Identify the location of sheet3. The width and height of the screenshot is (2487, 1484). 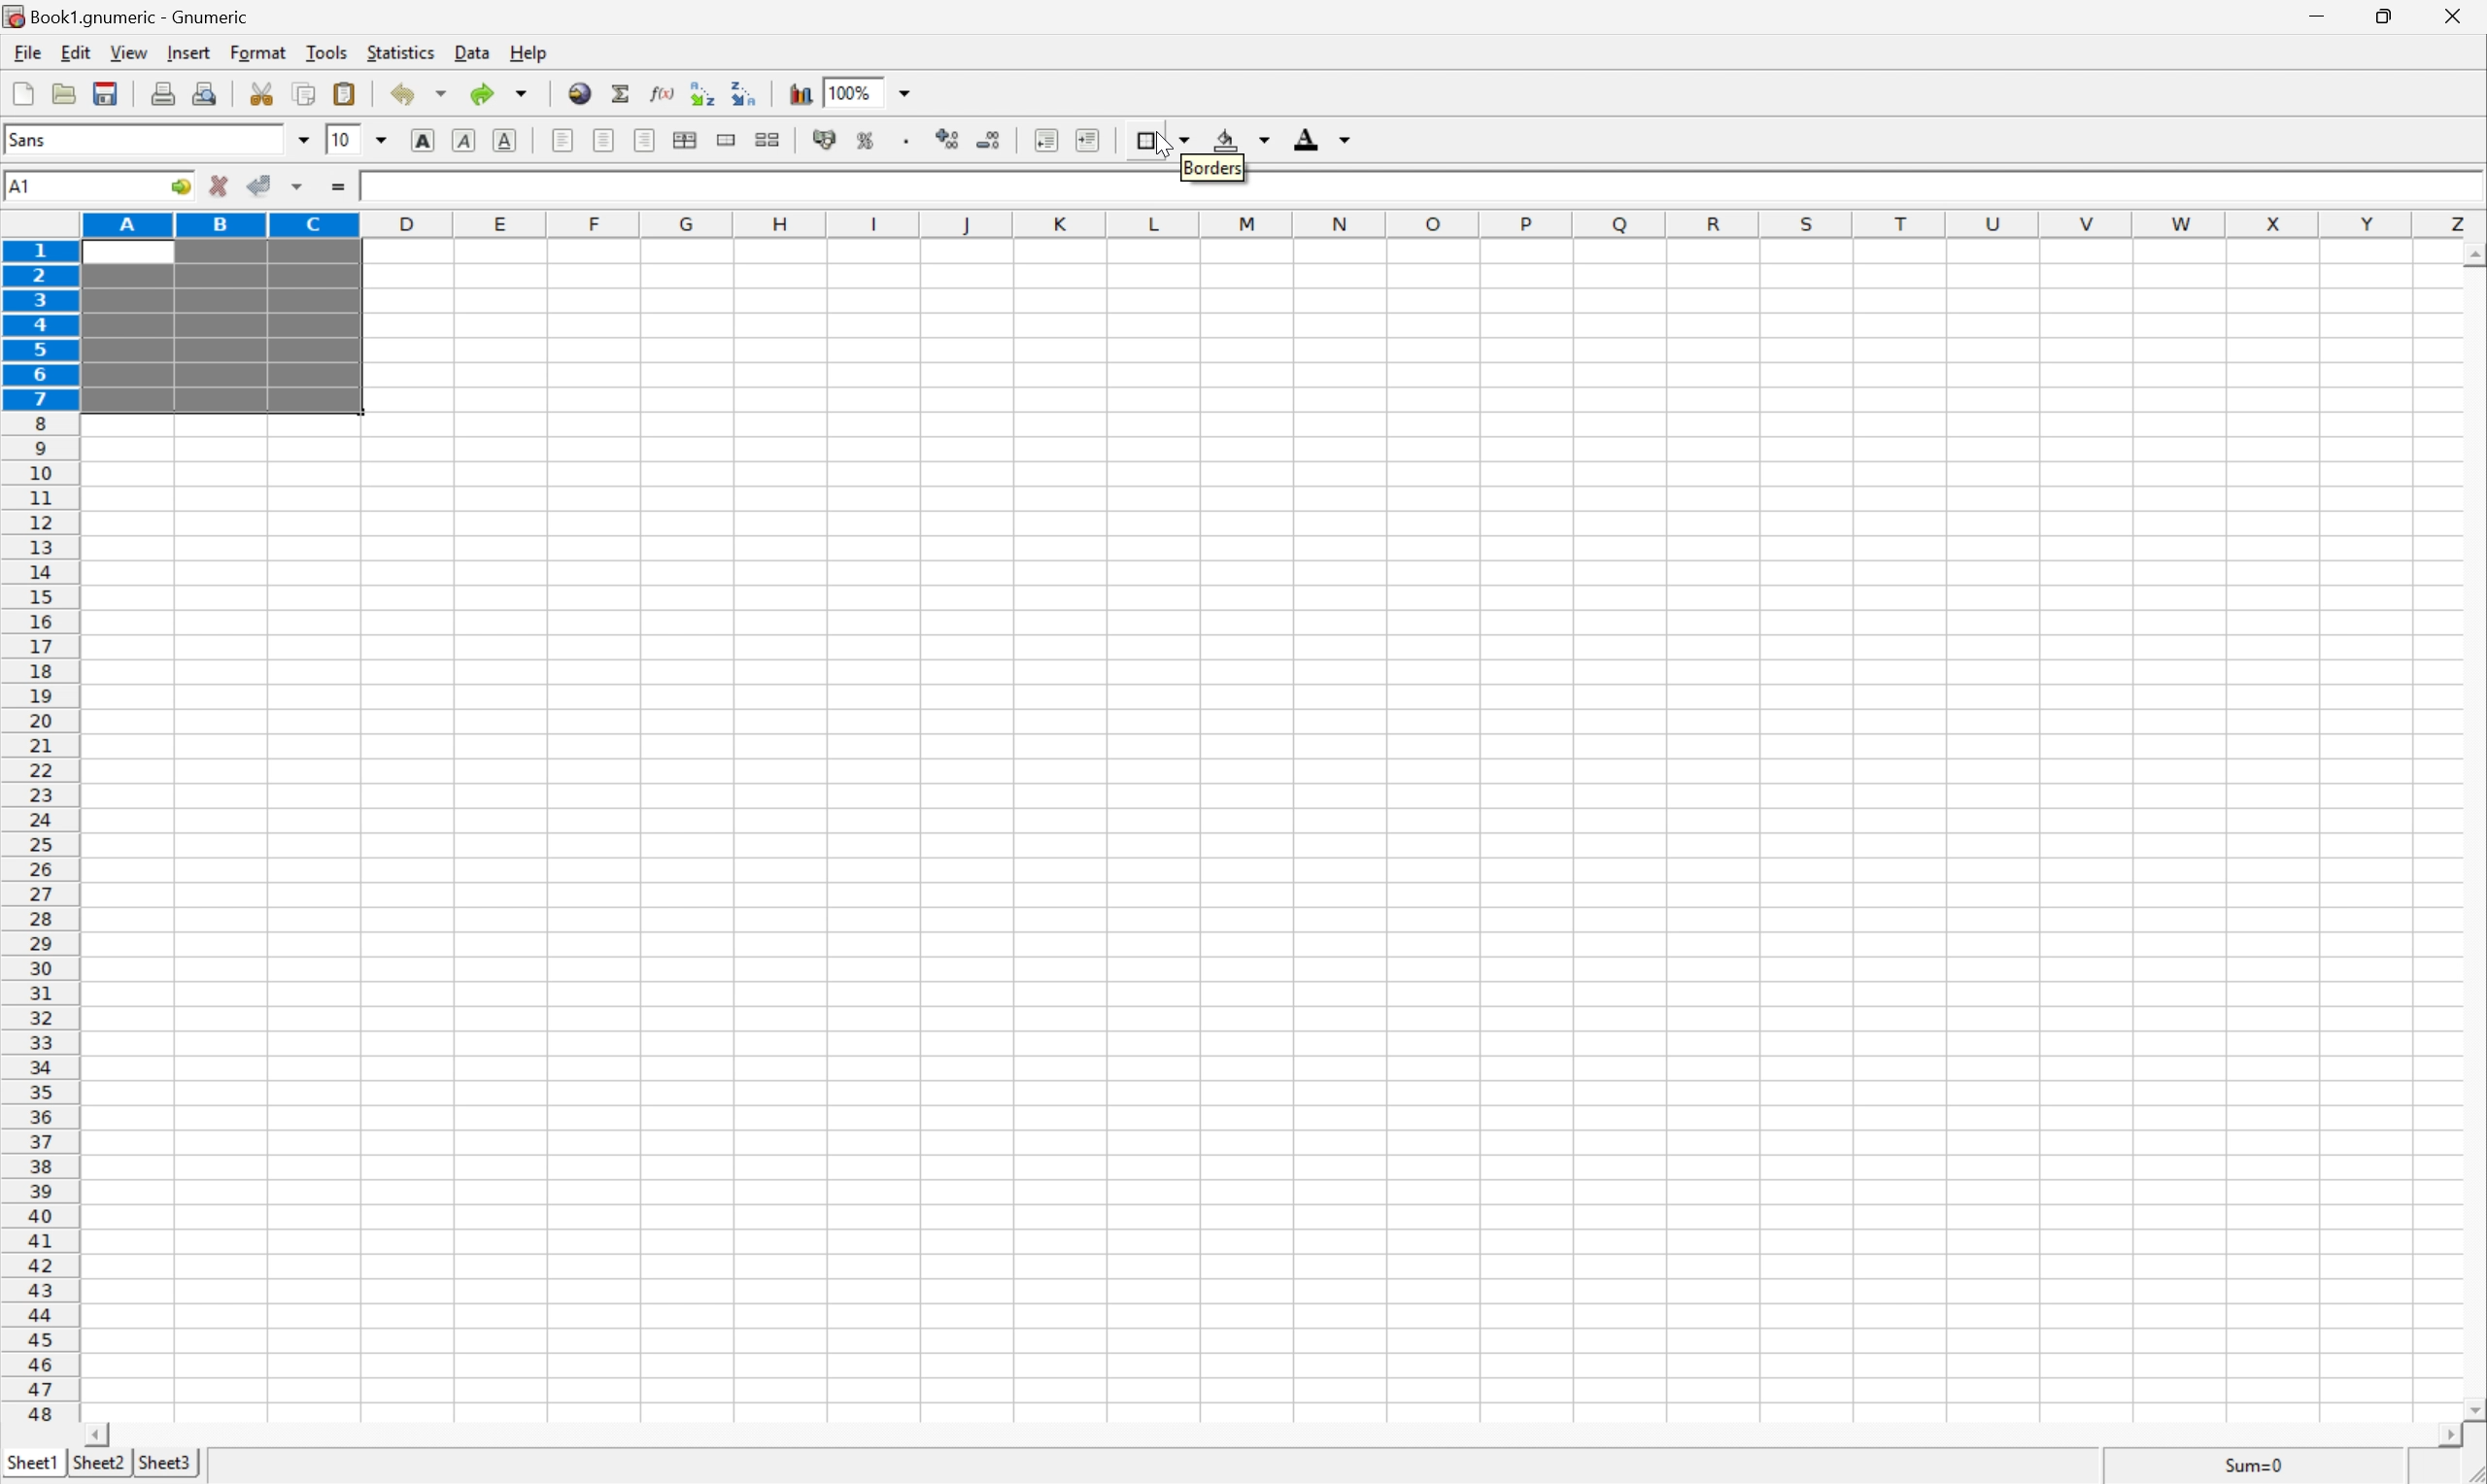
(165, 1466).